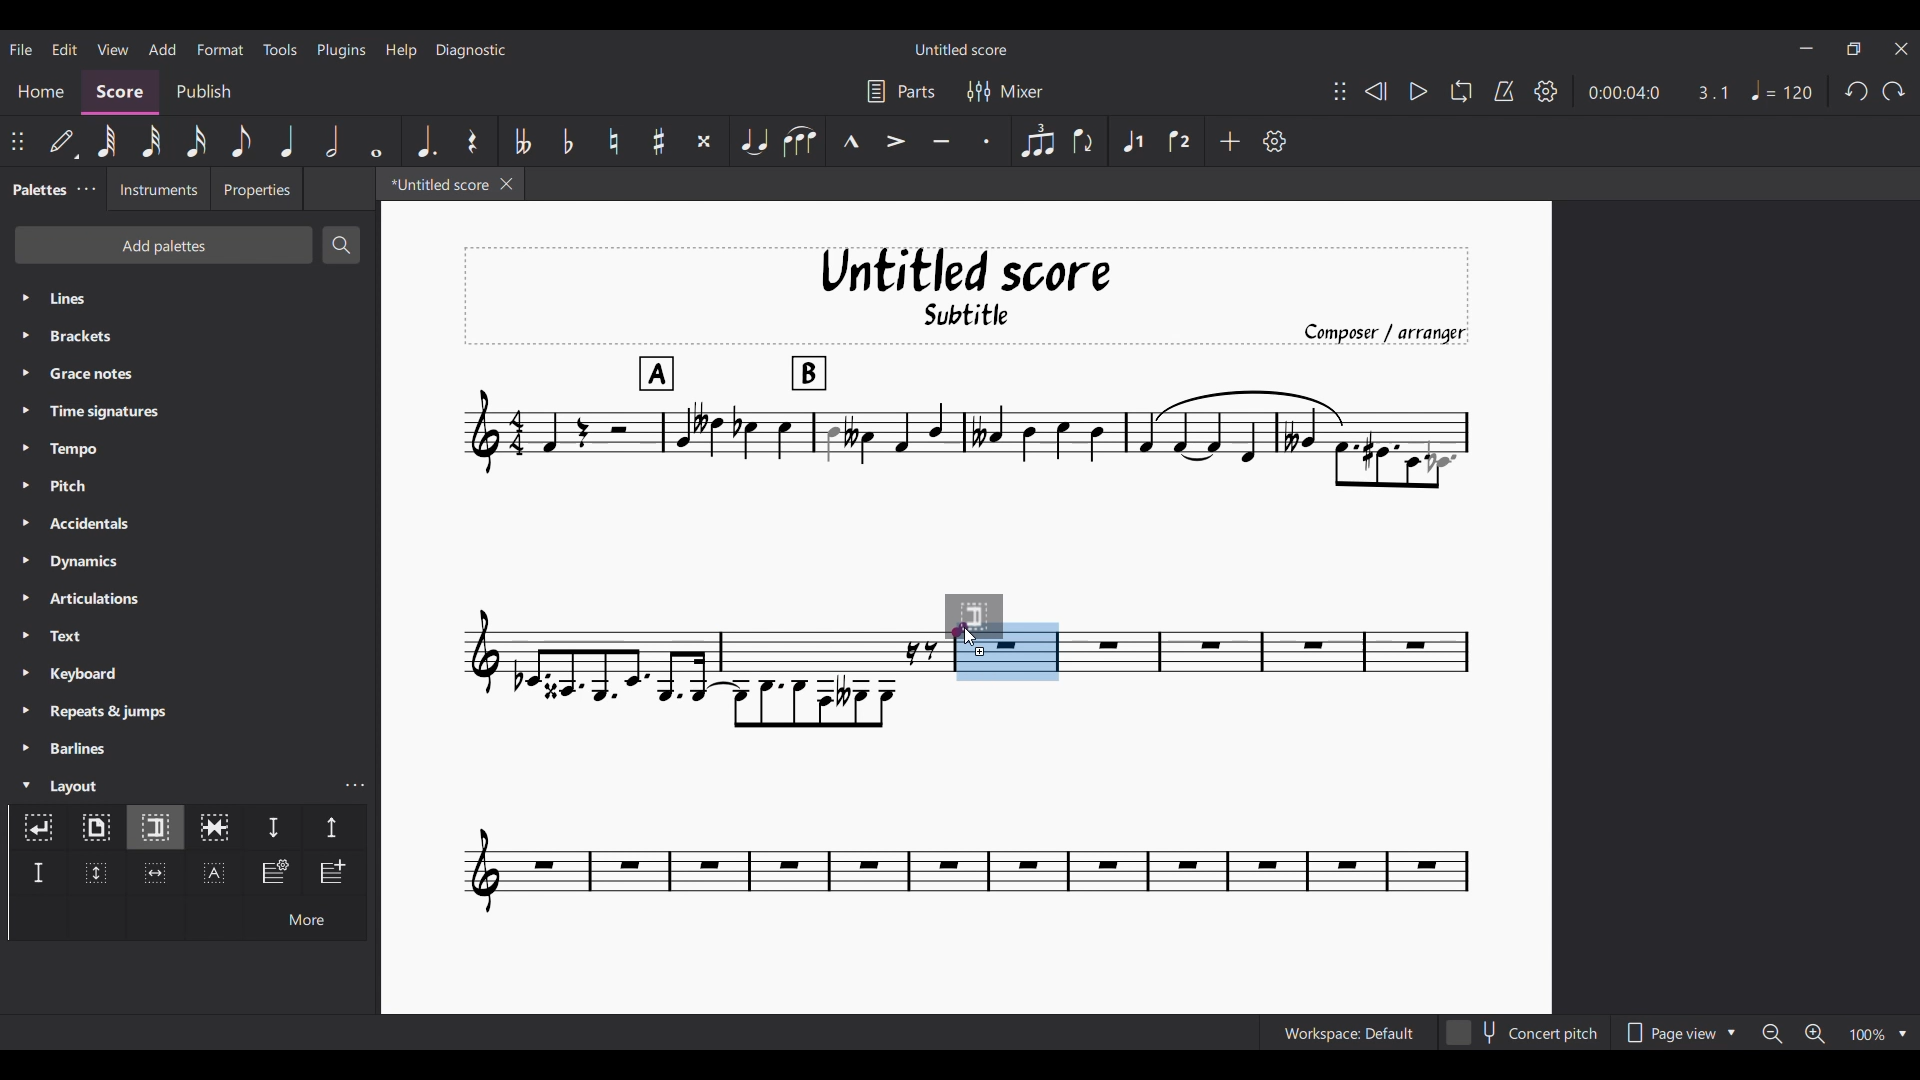 Image resolution: width=1920 pixels, height=1080 pixels. I want to click on Tempo, so click(190, 449).